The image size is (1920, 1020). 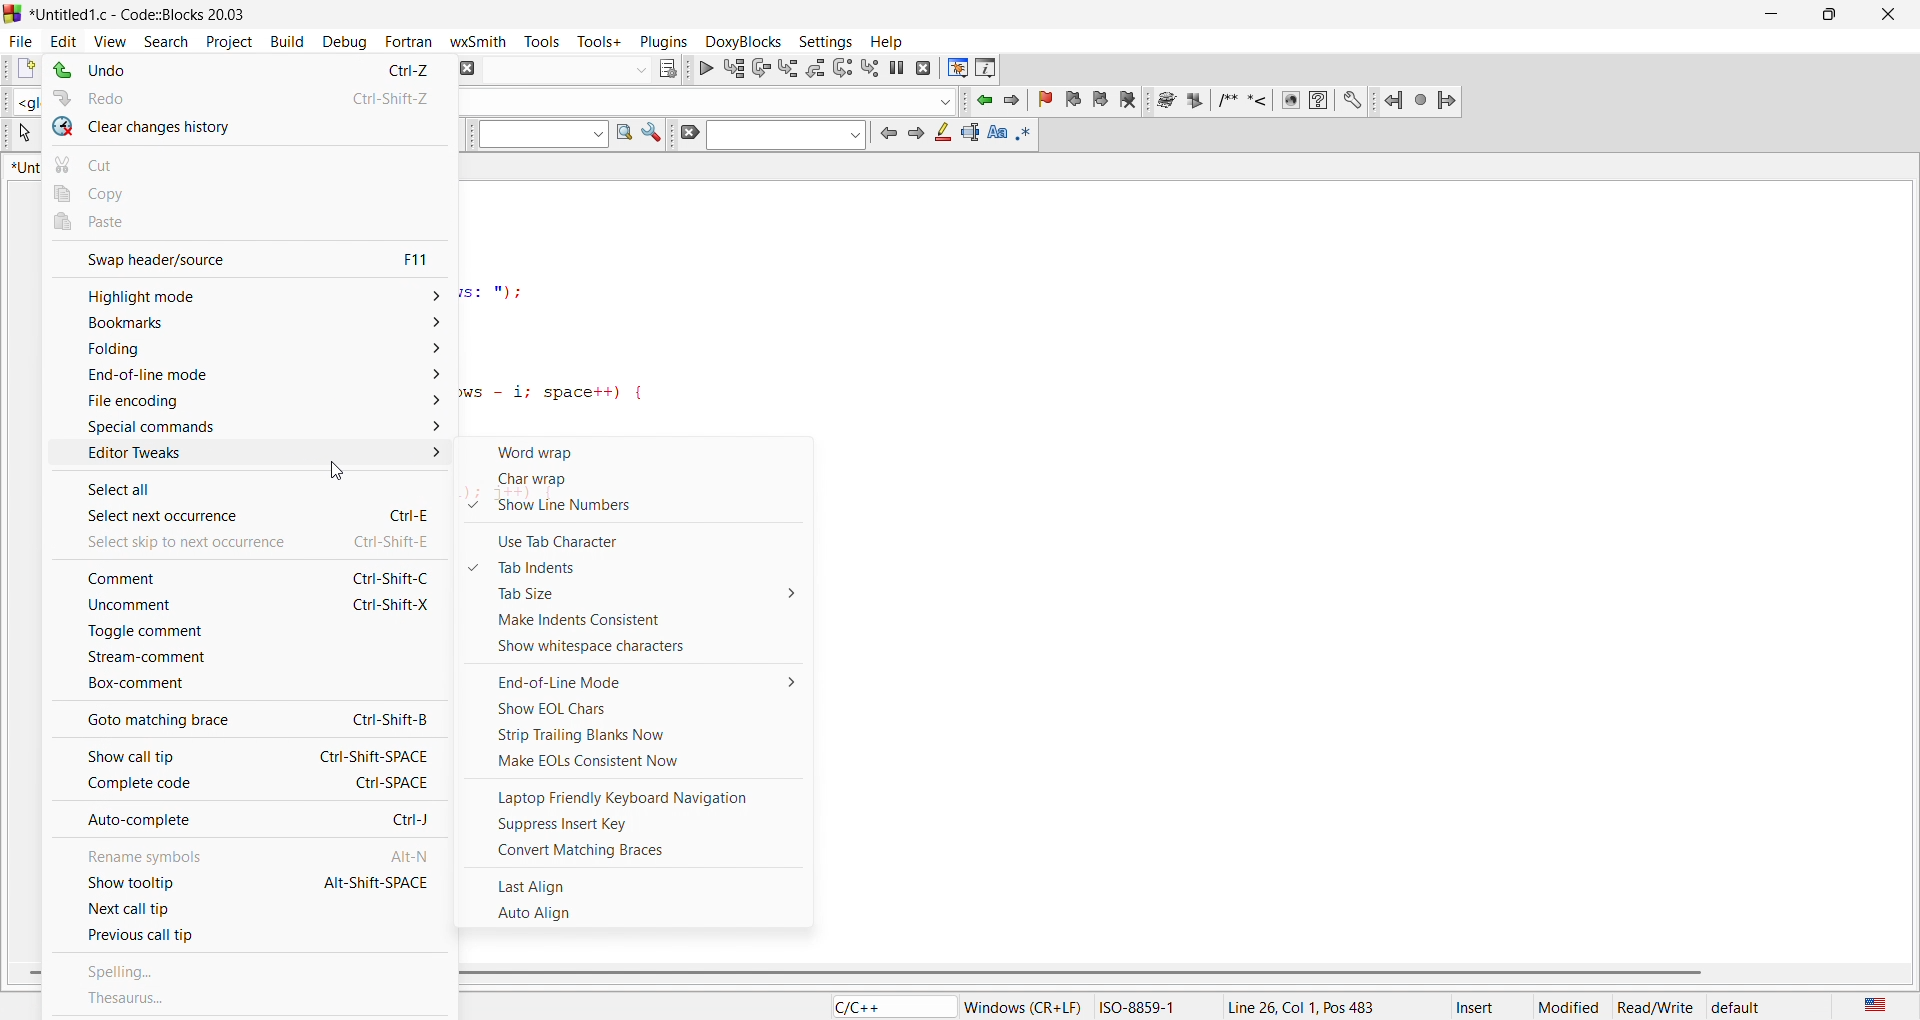 What do you see at coordinates (983, 103) in the screenshot?
I see `jump backward` at bounding box center [983, 103].